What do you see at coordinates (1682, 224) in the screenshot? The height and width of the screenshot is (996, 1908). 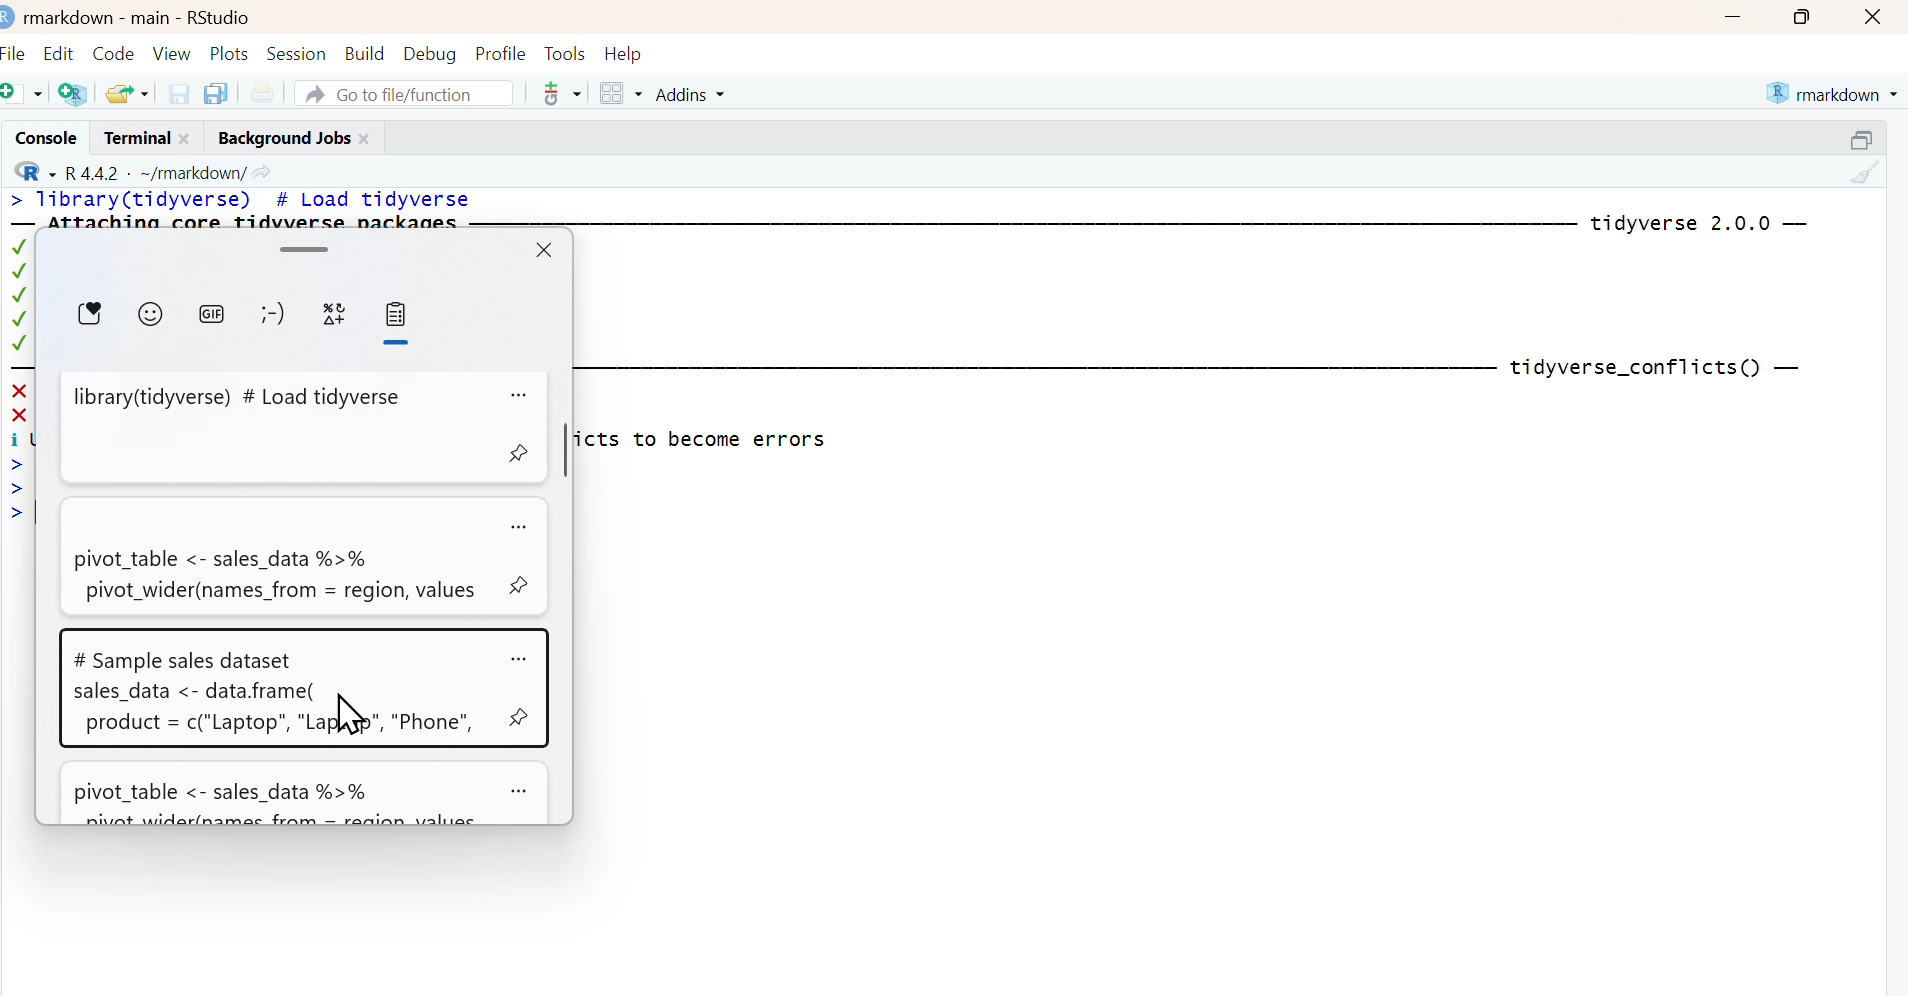 I see `tidyverse 2.0.0` at bounding box center [1682, 224].